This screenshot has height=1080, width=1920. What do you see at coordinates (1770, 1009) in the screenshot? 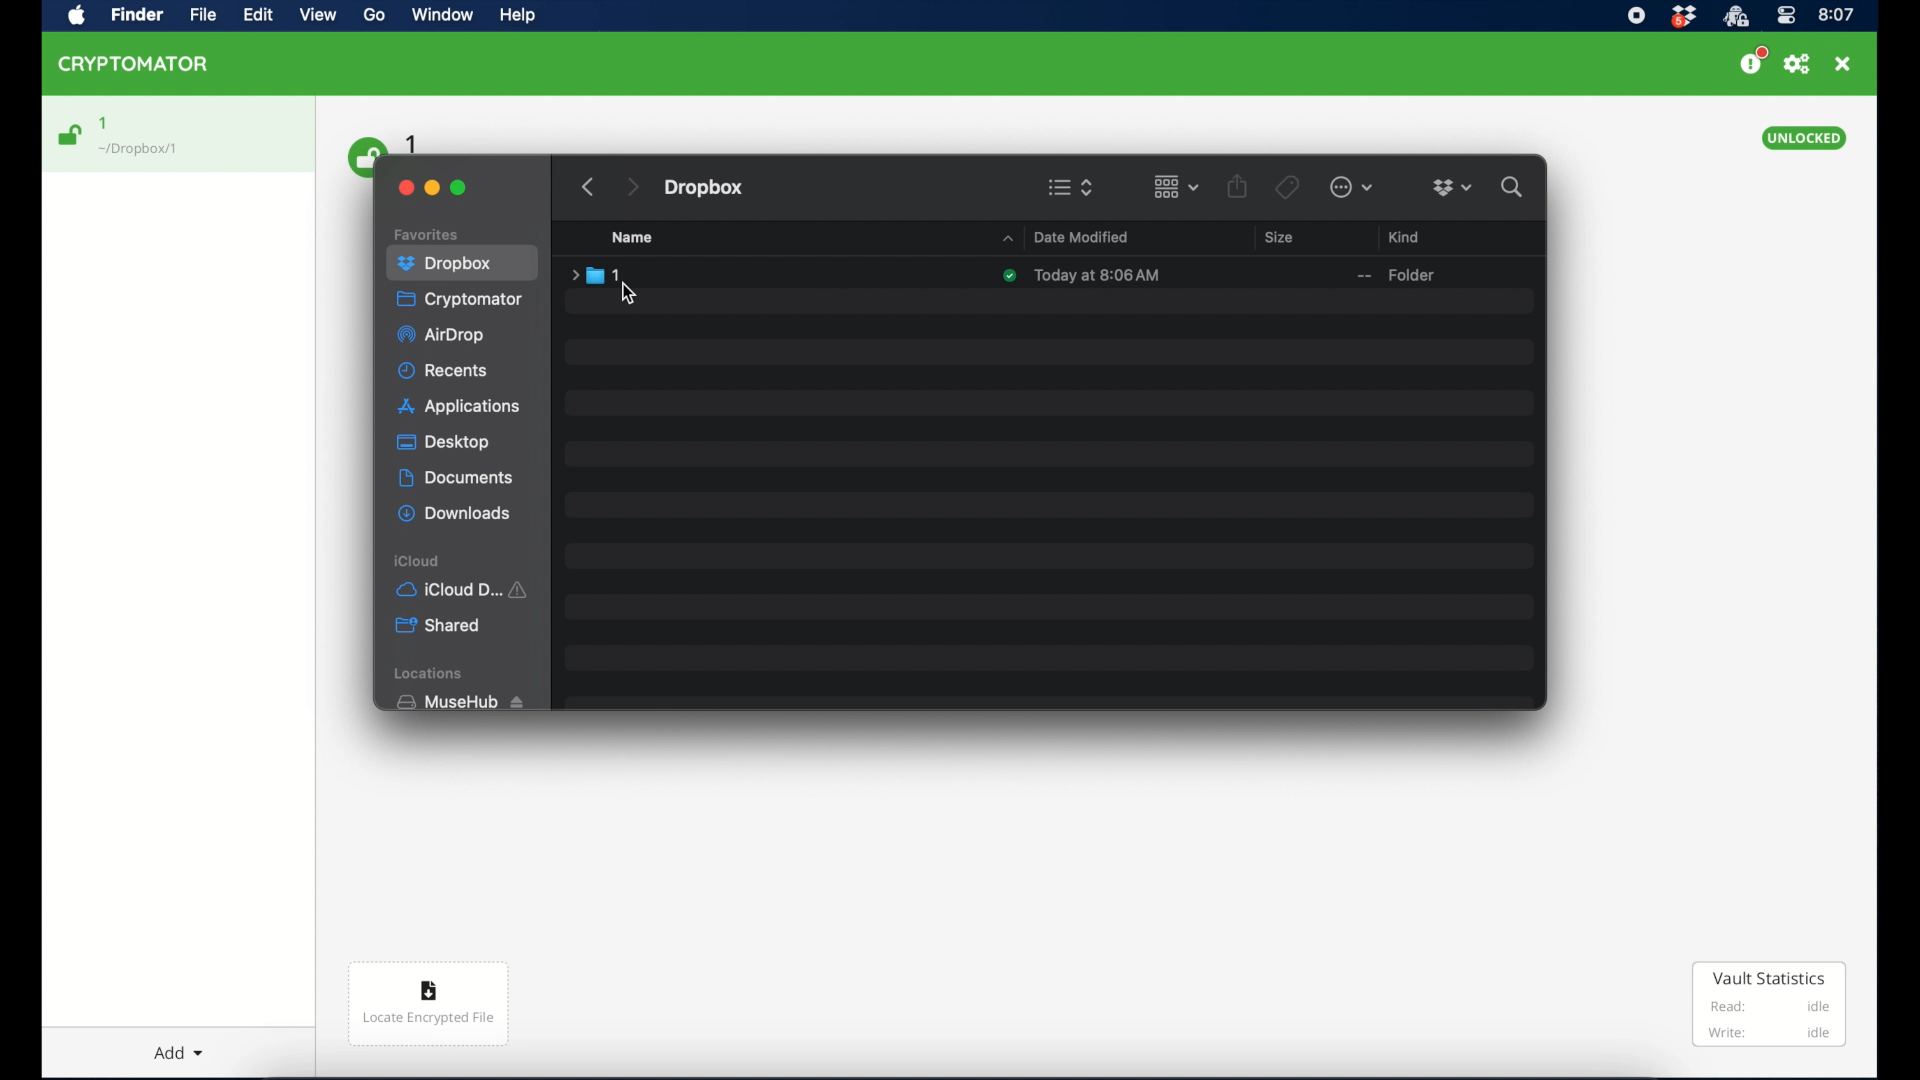
I see `Vault Statistics` at bounding box center [1770, 1009].